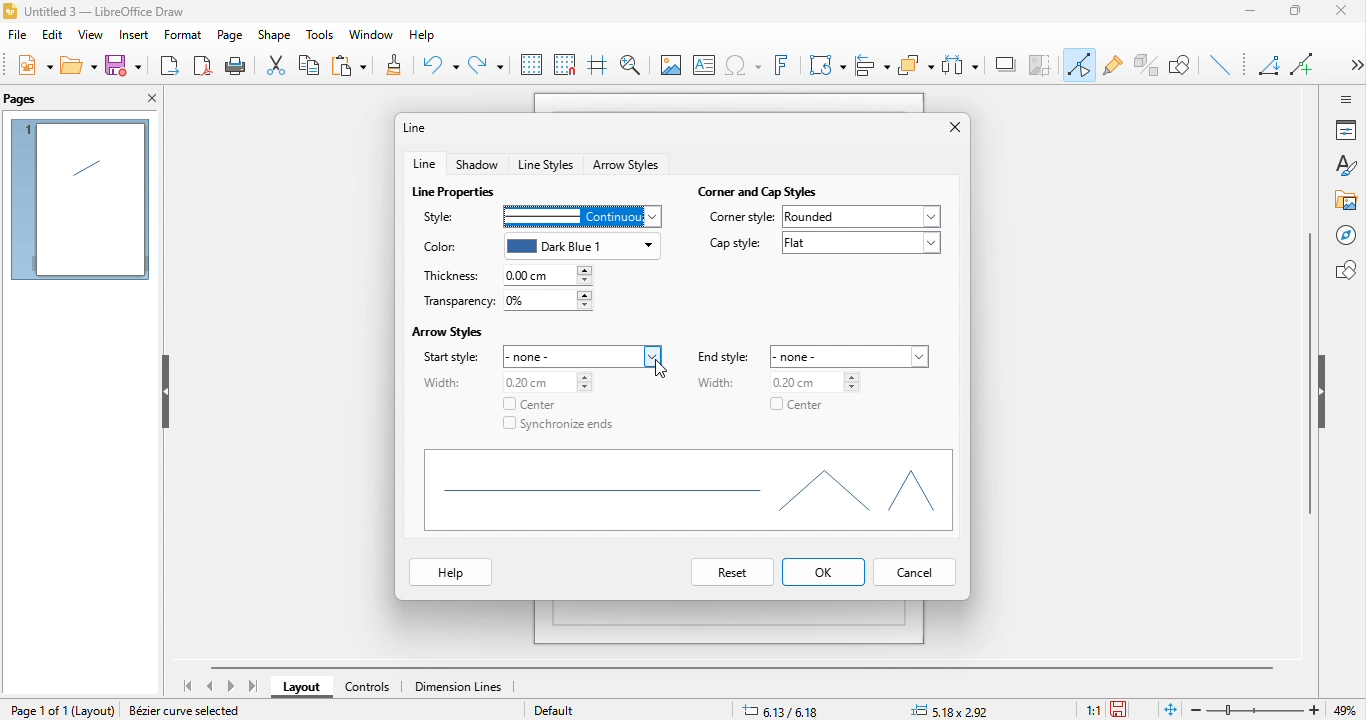 The width and height of the screenshot is (1366, 720). I want to click on cursor movement, so click(663, 373).